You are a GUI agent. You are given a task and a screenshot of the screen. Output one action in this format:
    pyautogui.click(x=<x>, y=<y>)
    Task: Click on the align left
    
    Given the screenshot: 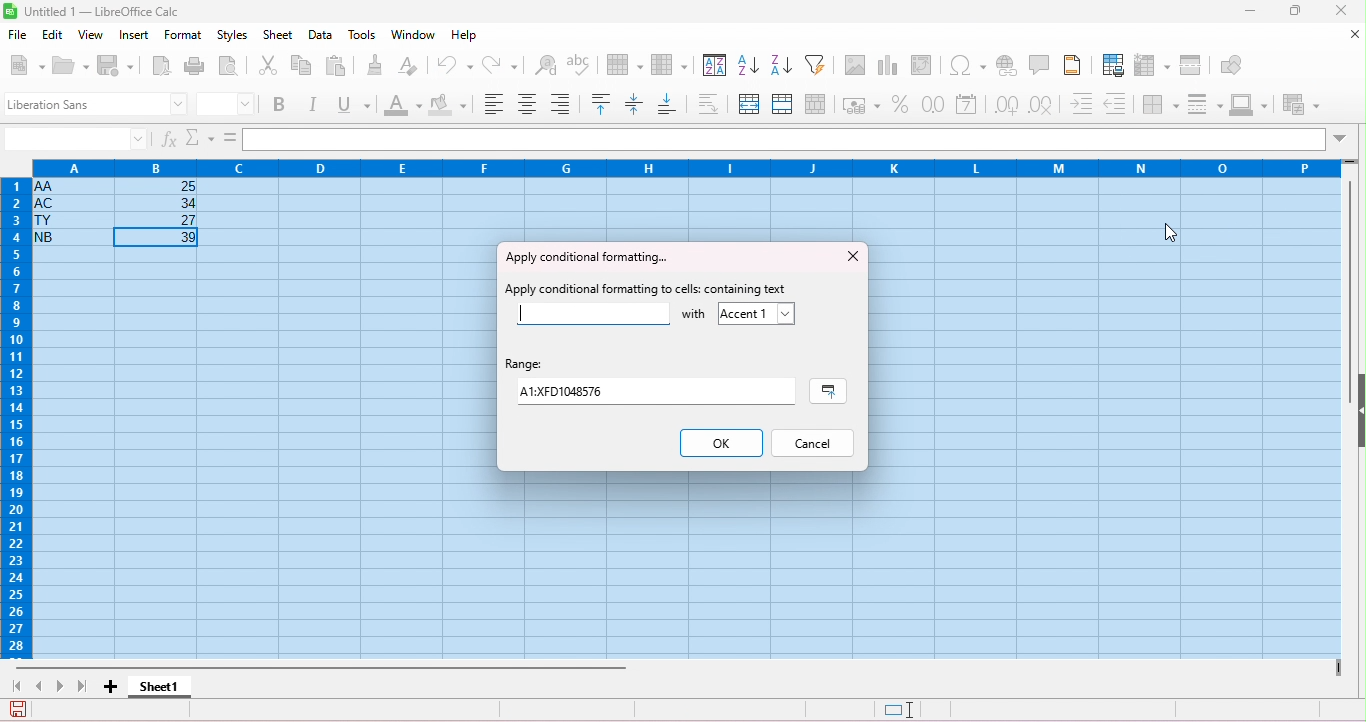 What is the action you would take?
    pyautogui.click(x=494, y=106)
    